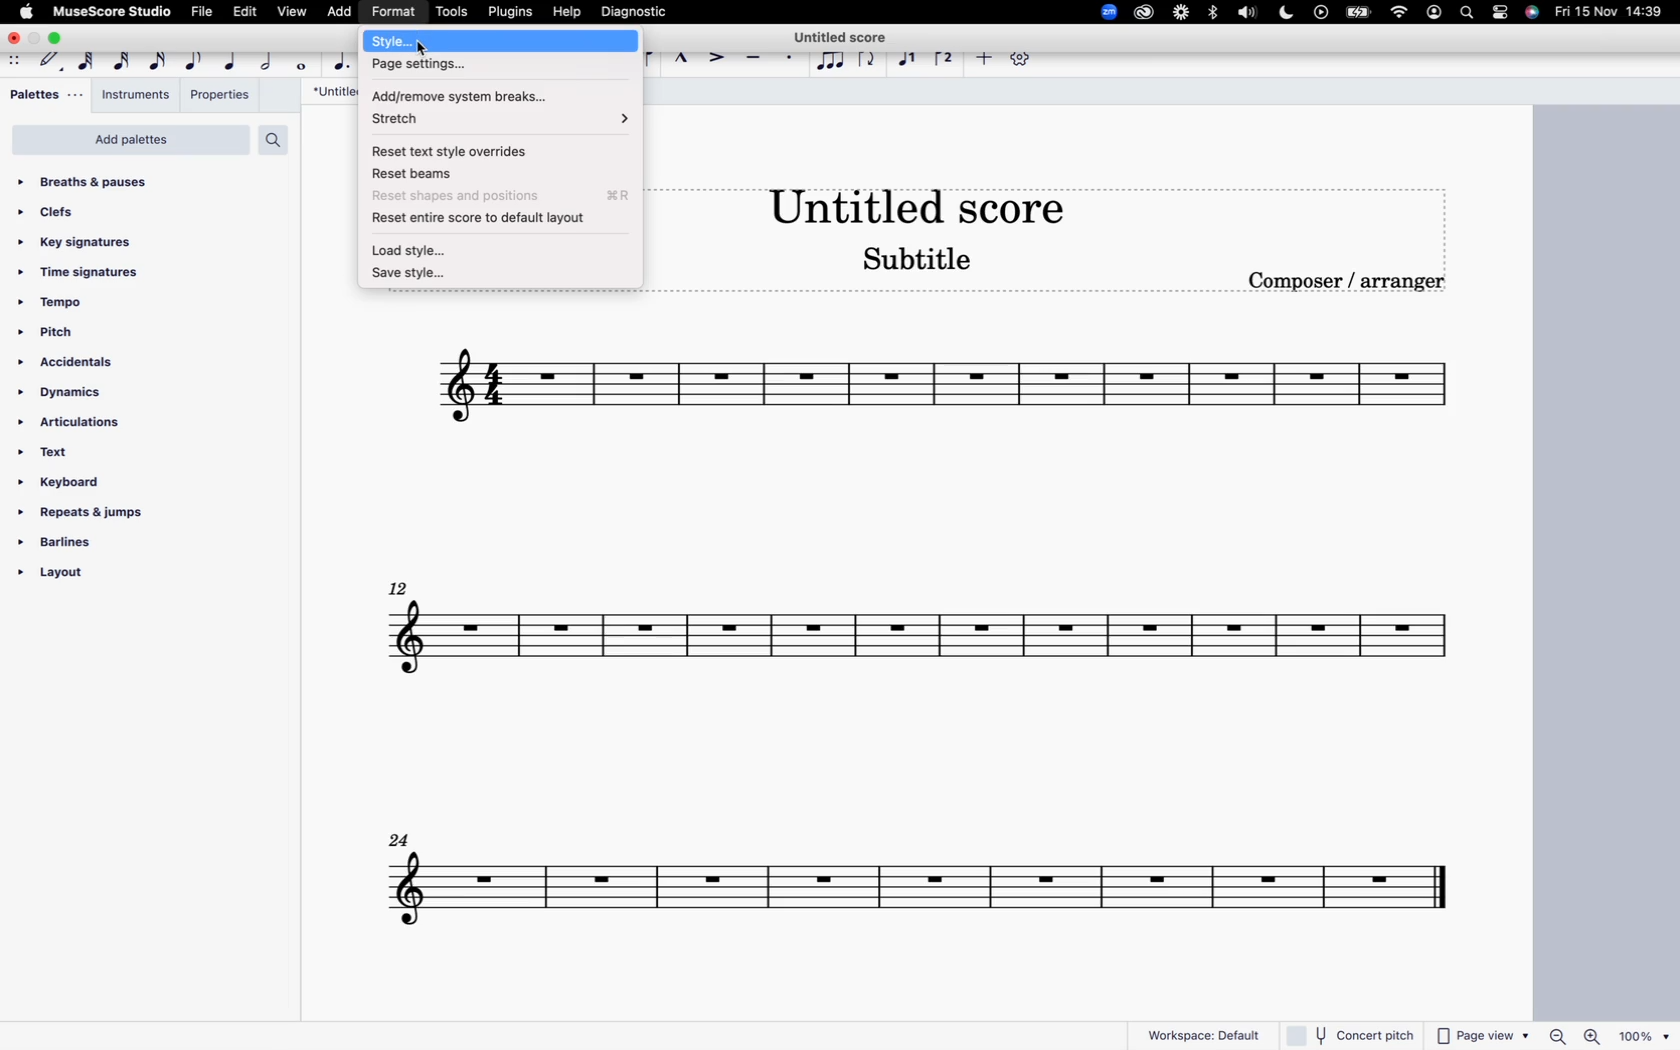 The height and width of the screenshot is (1050, 1680). Describe the element at coordinates (1612, 14) in the screenshot. I see `date` at that location.